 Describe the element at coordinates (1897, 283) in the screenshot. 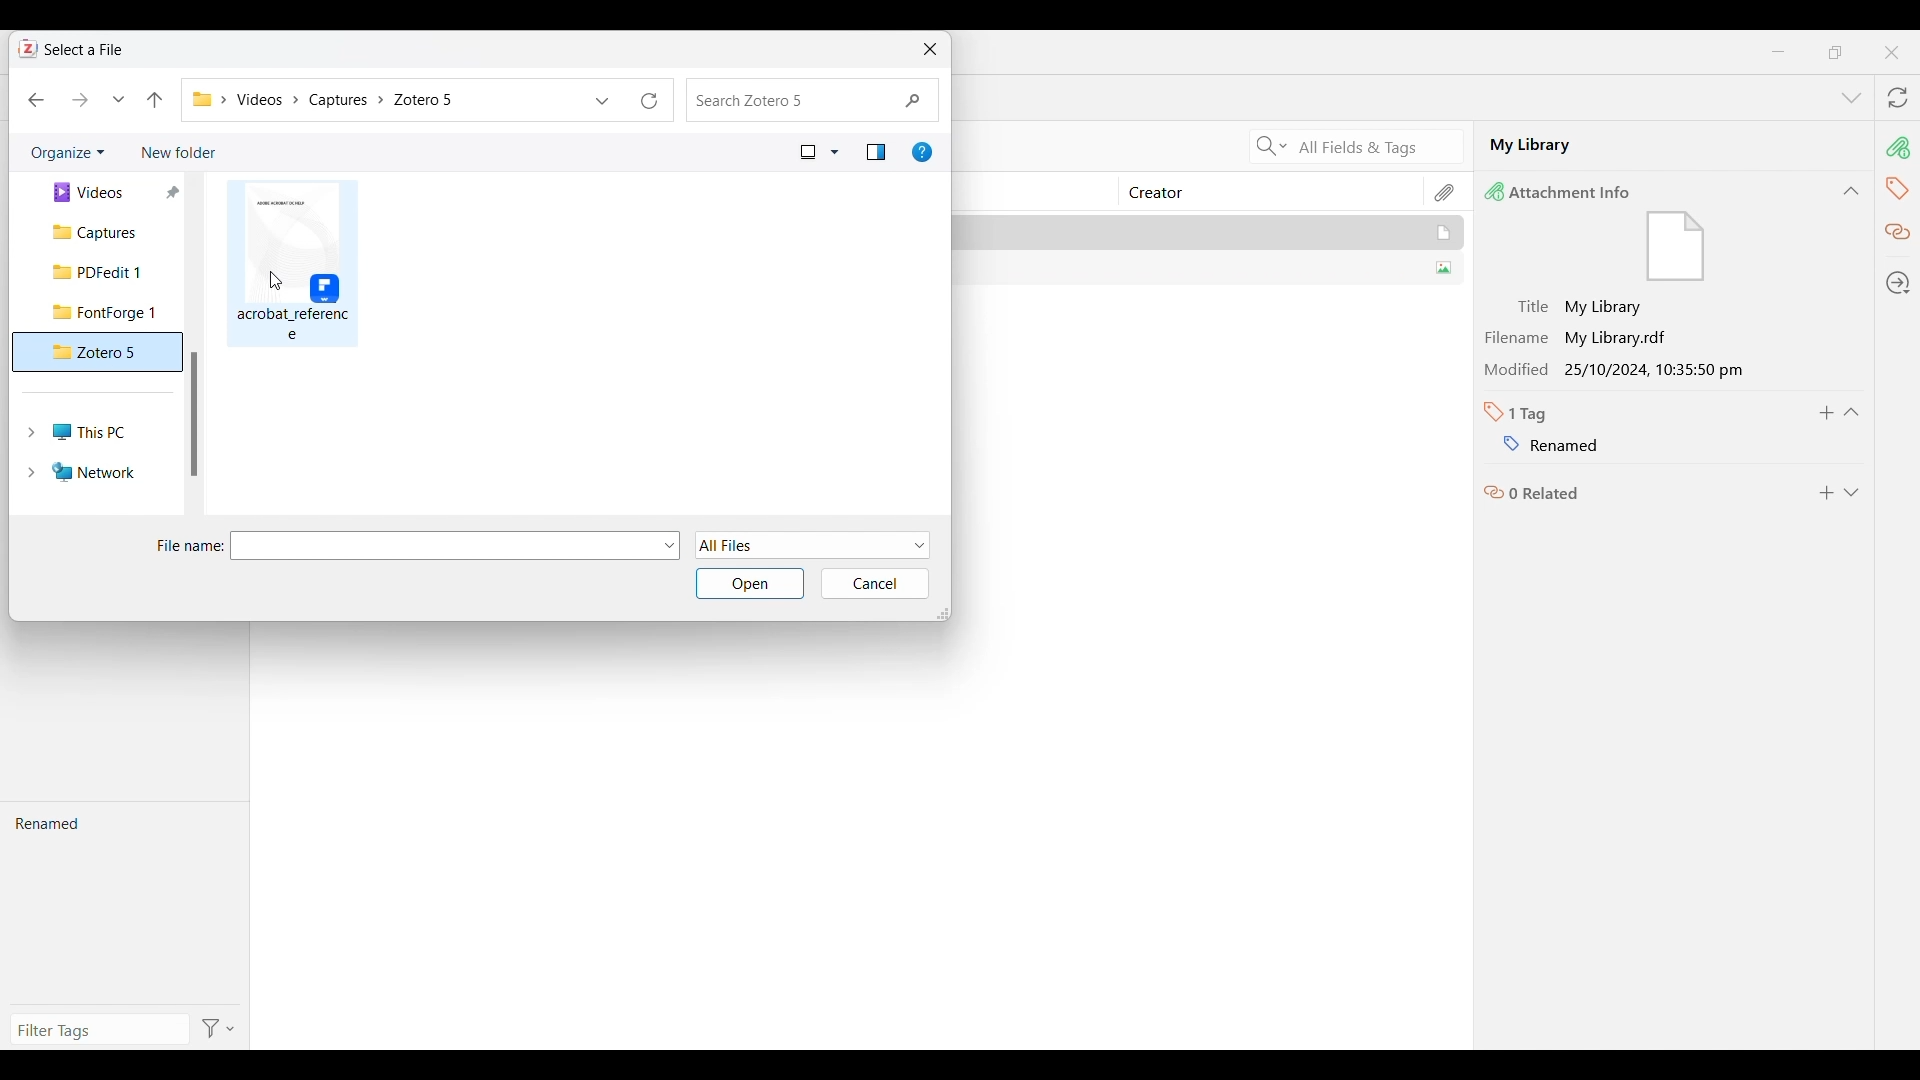

I see `Locate` at that location.